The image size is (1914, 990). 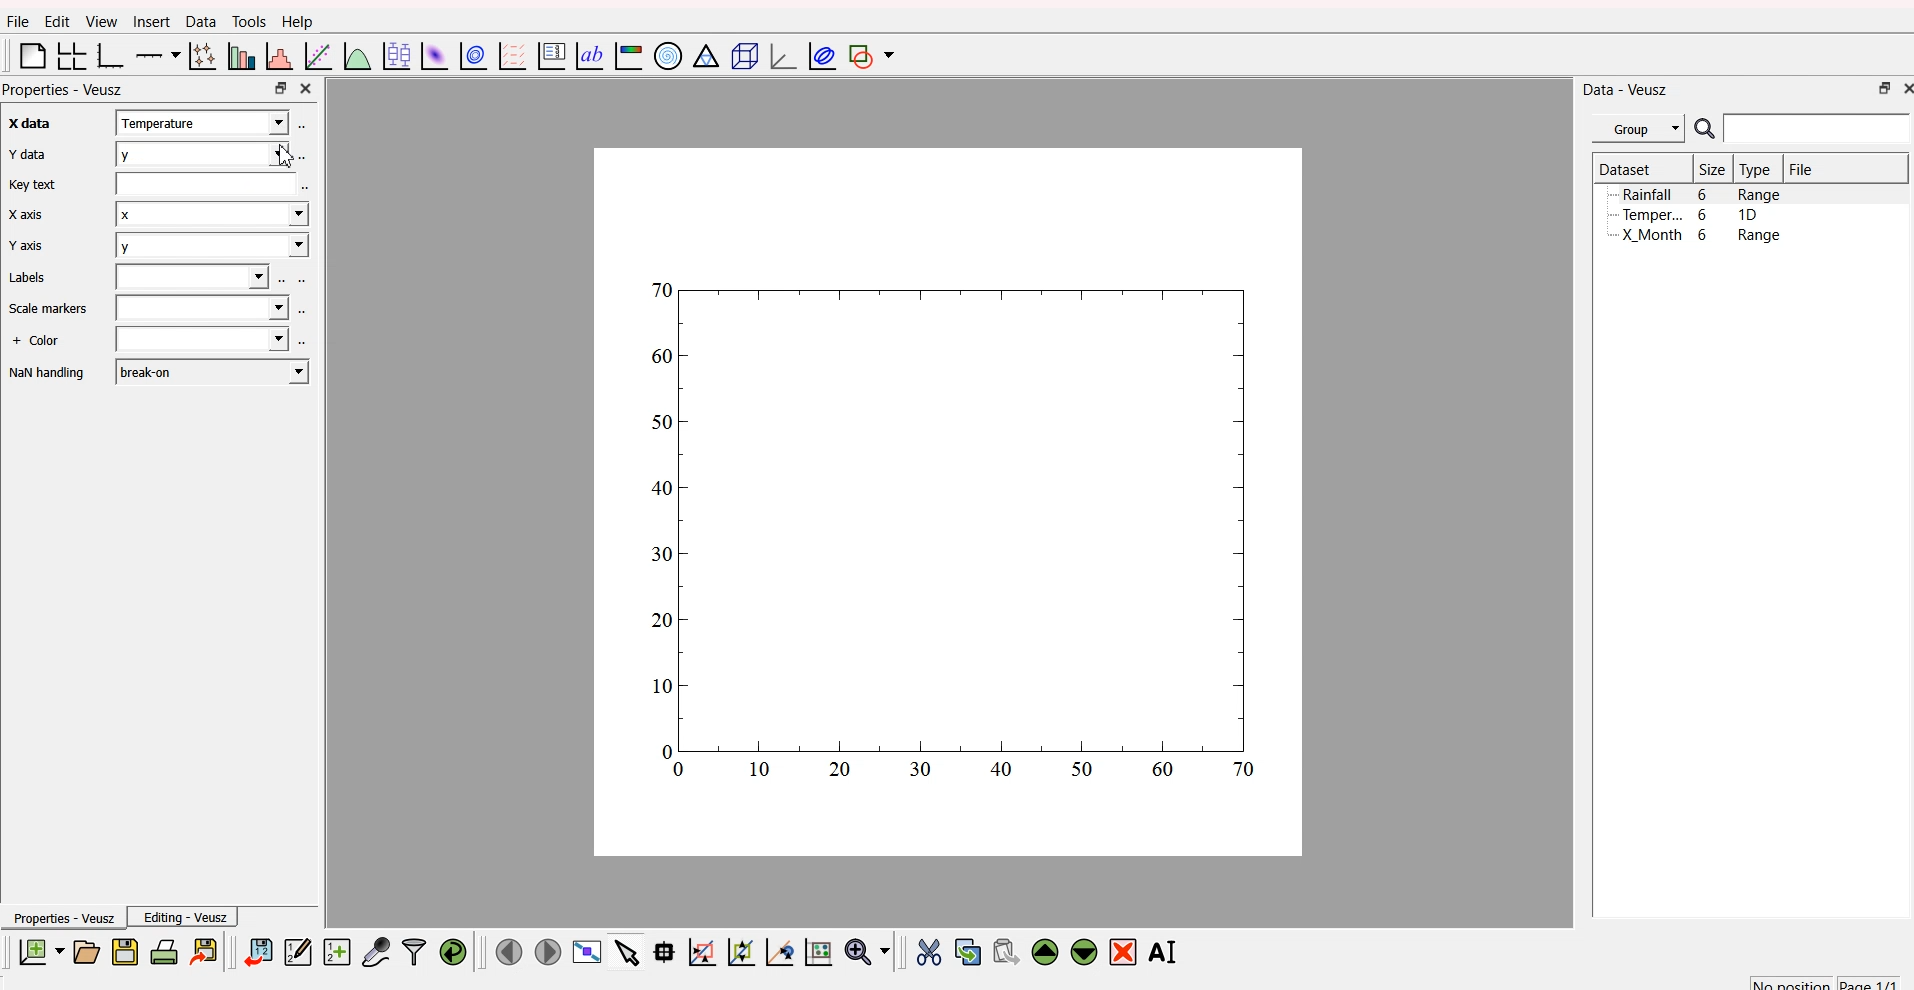 I want to click on zoom menu, so click(x=868, y=950).